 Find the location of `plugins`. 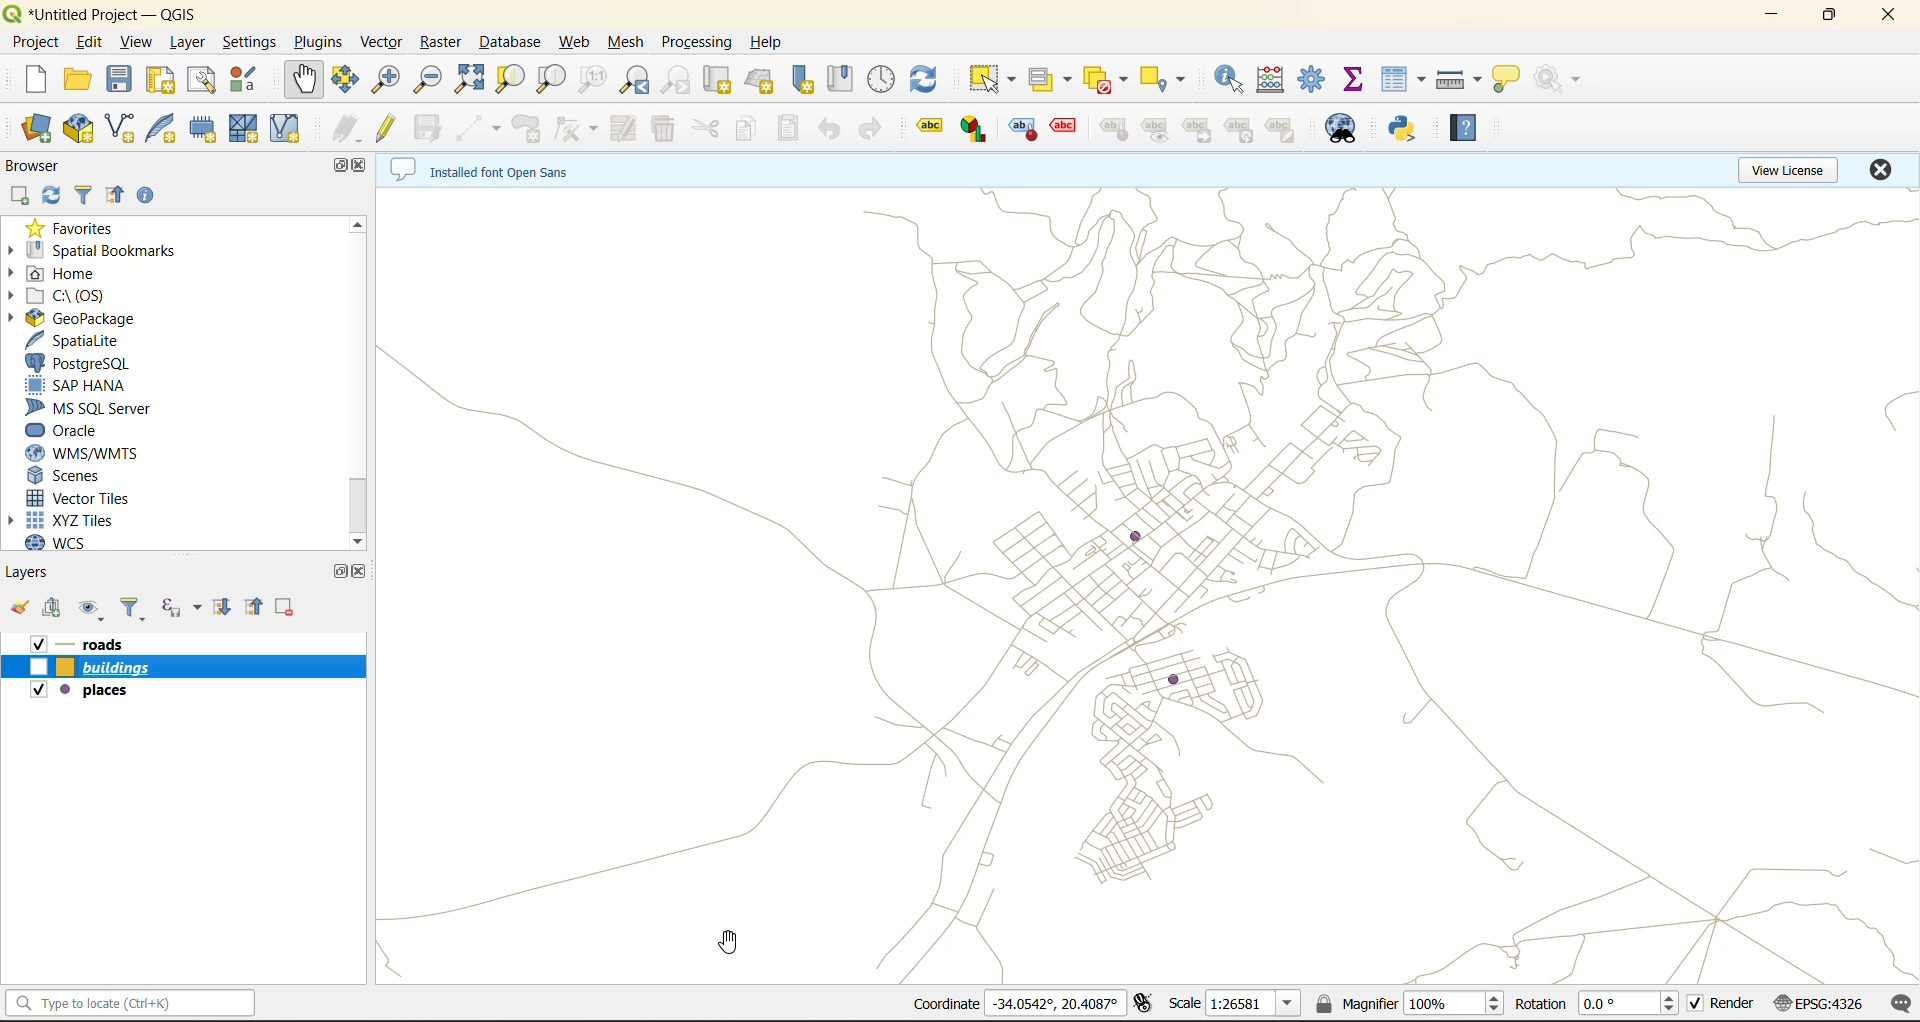

plugins is located at coordinates (317, 42).